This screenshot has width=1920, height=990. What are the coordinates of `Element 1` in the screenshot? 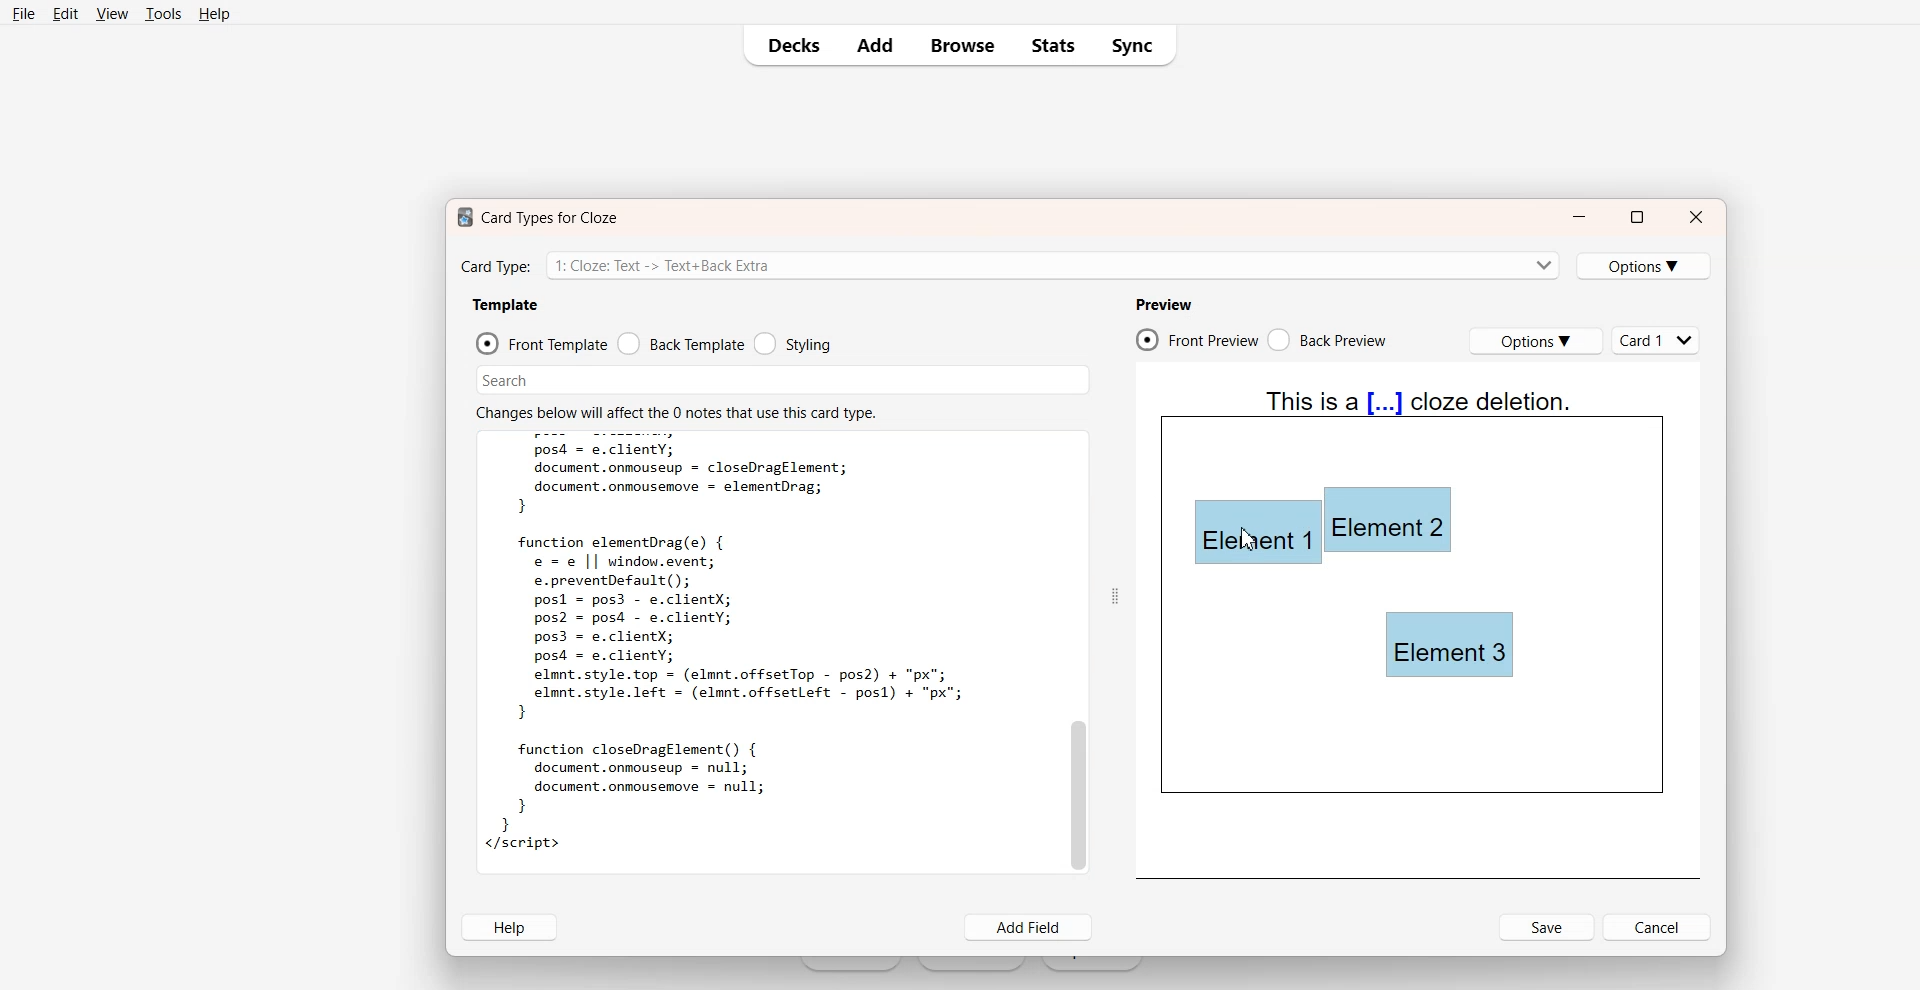 It's located at (1250, 535).